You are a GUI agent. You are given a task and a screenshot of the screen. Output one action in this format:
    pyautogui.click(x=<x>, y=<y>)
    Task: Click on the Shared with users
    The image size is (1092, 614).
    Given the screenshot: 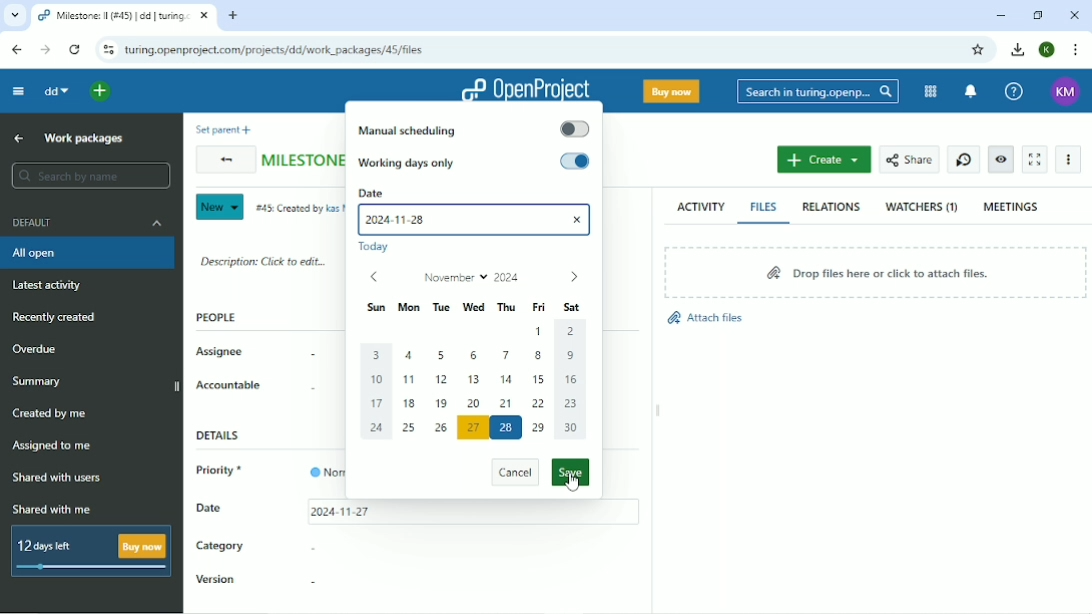 What is the action you would take?
    pyautogui.click(x=58, y=478)
    